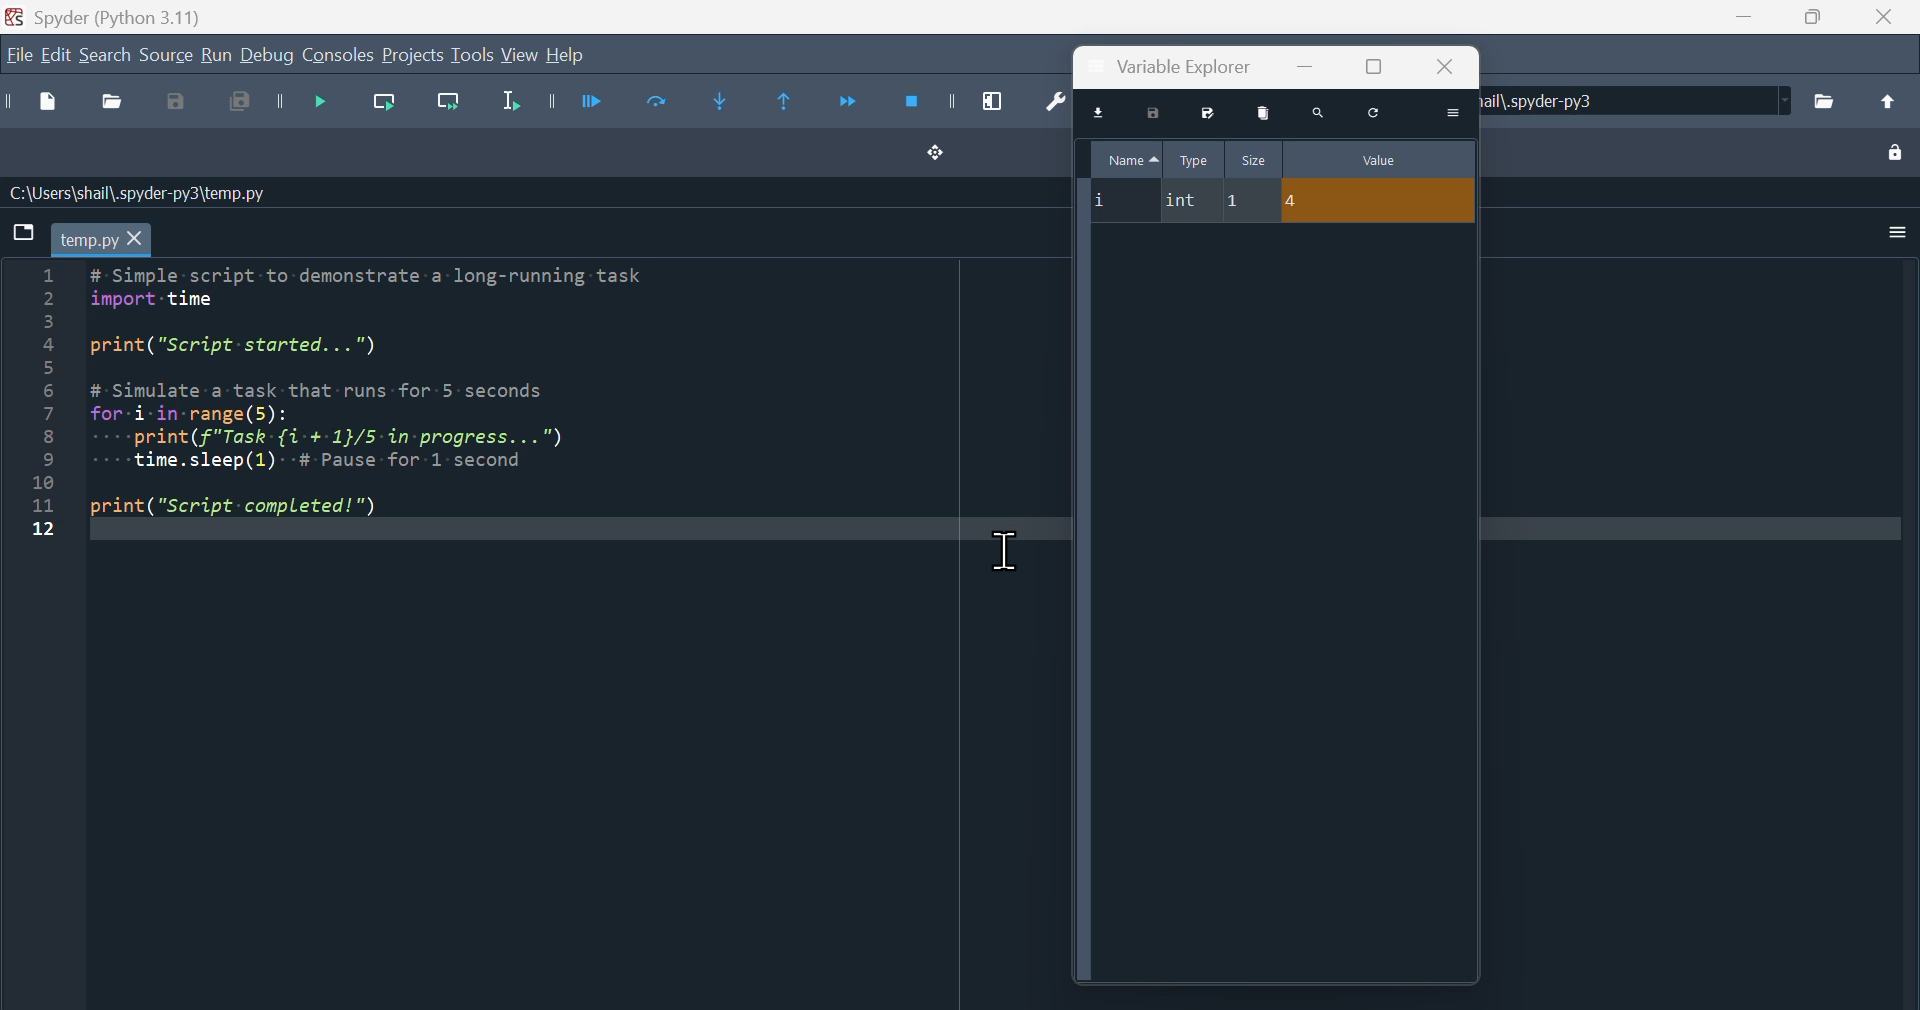  Describe the element at coordinates (1303, 65) in the screenshot. I see `minimize` at that location.